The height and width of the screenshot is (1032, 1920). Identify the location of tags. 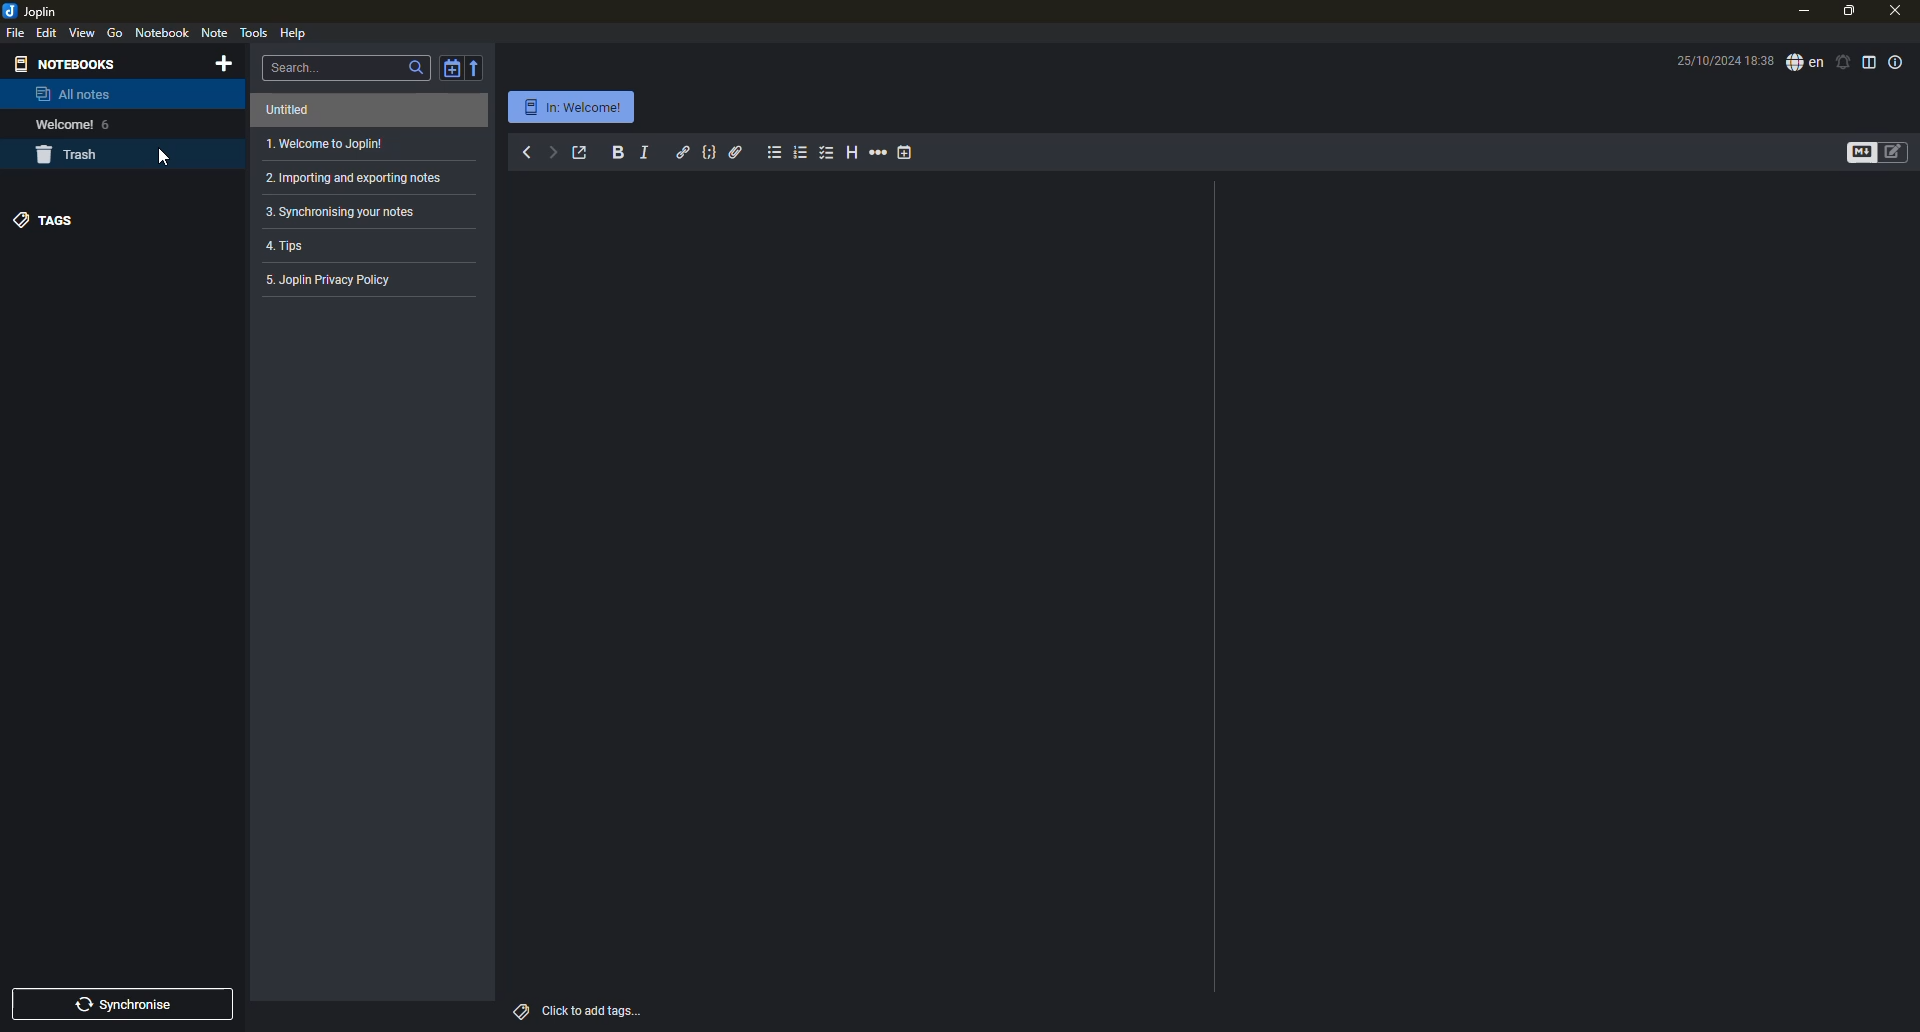
(48, 218).